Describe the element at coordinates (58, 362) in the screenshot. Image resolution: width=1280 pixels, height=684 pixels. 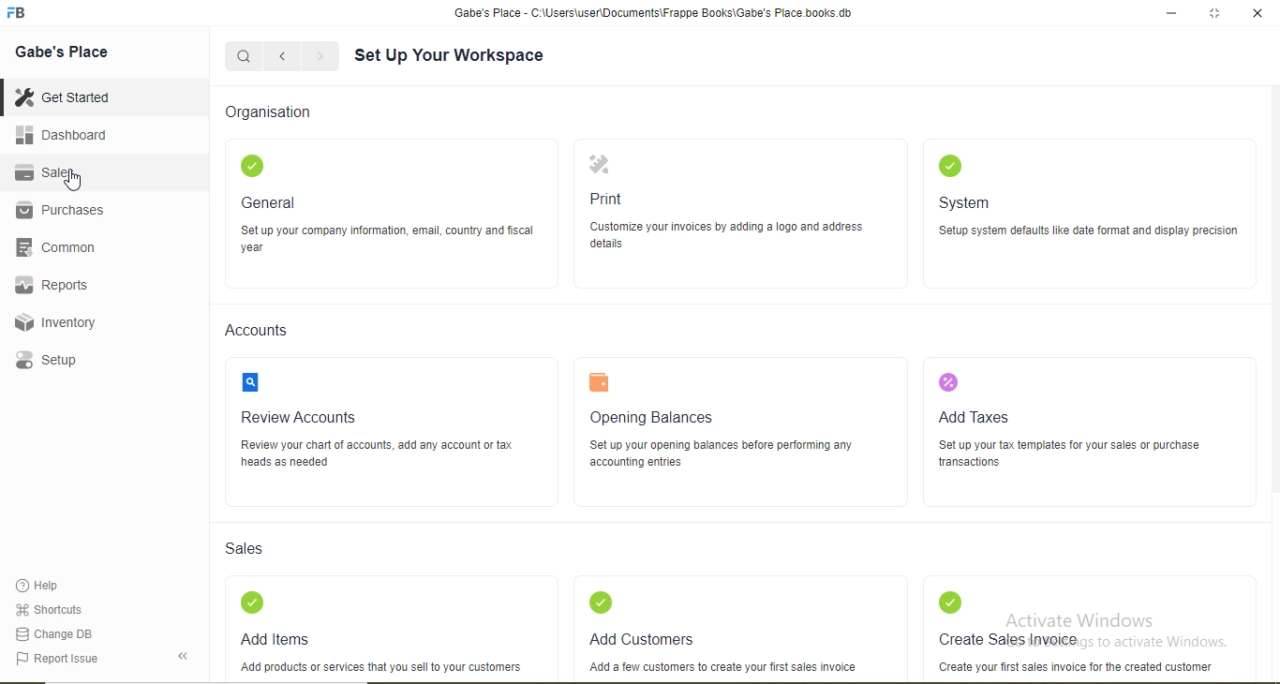
I see `Setup` at that location.